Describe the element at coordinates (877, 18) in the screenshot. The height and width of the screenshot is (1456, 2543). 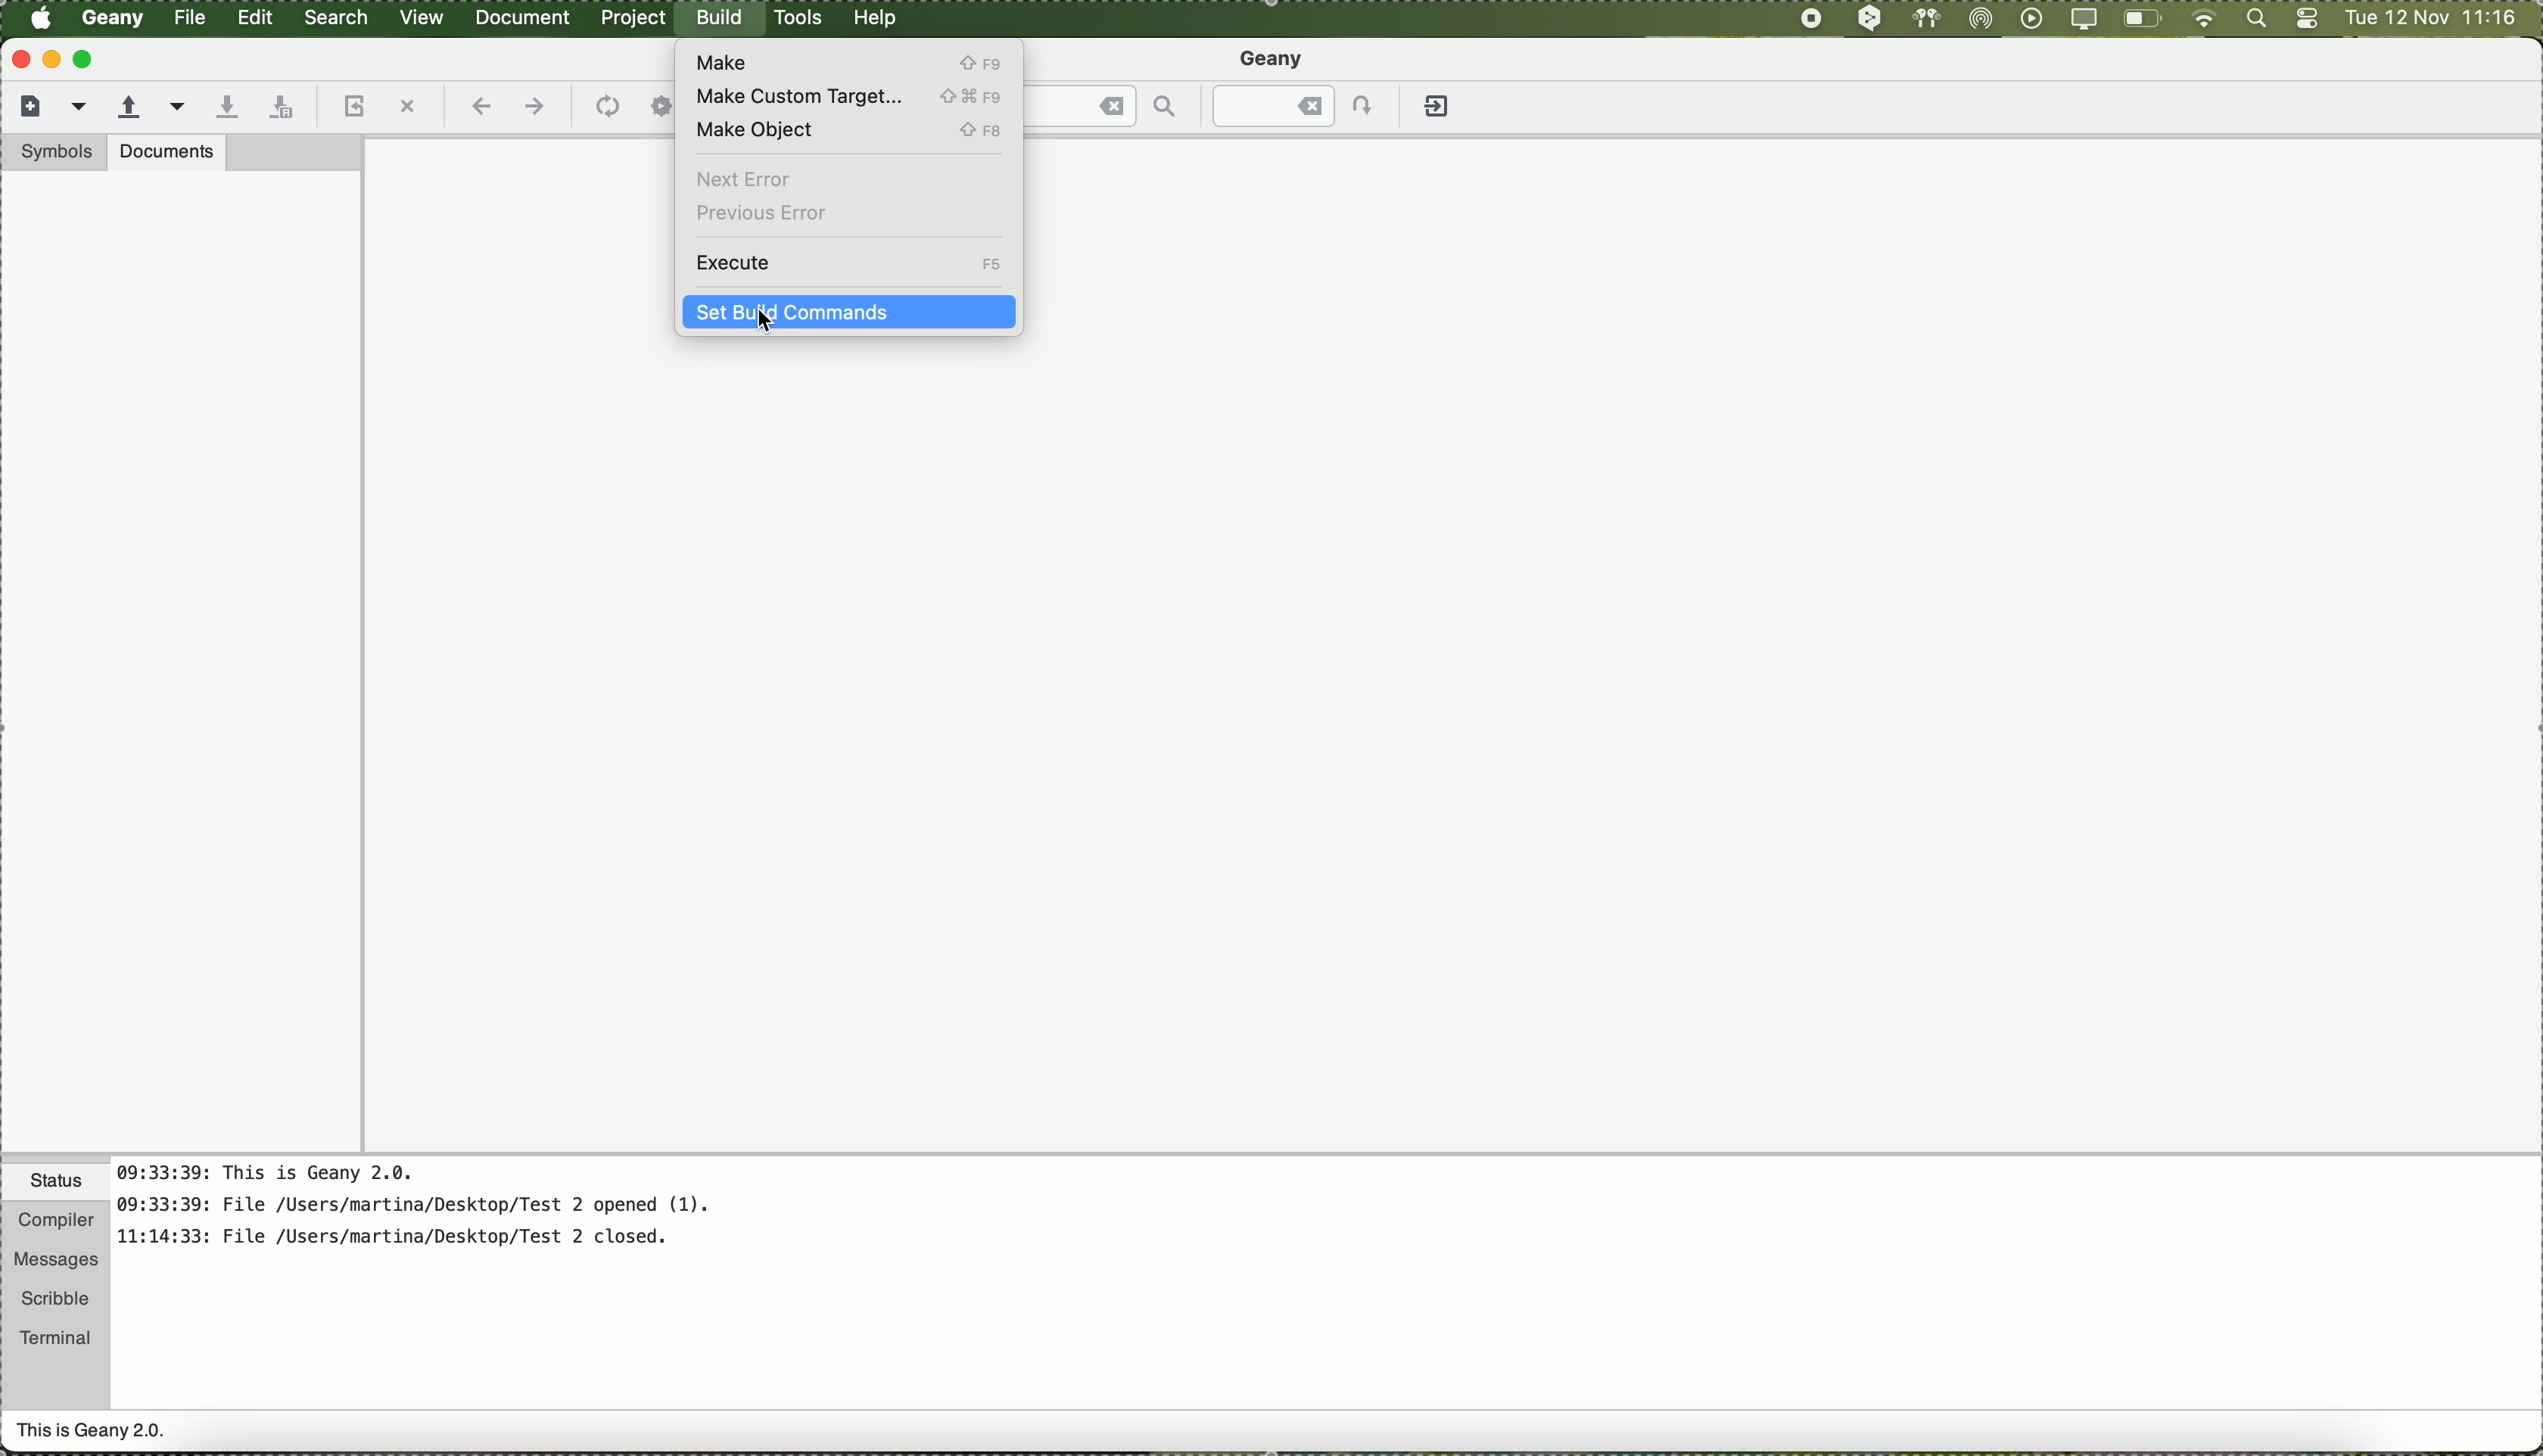
I see `help` at that location.